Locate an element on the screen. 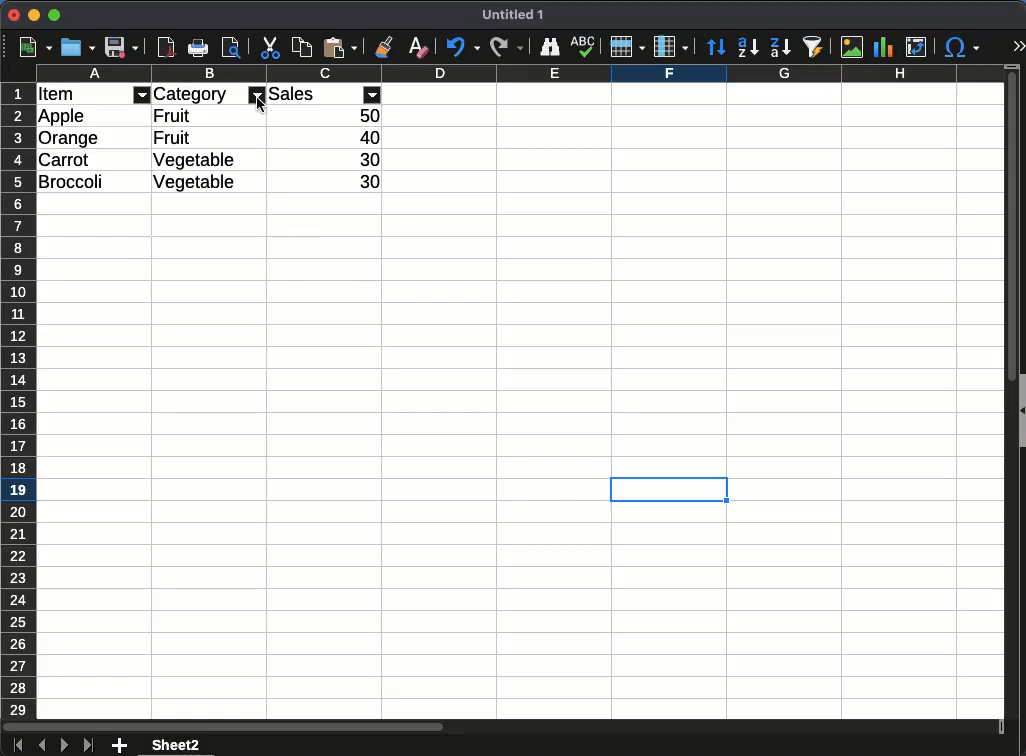  carrot is located at coordinates (64, 158).